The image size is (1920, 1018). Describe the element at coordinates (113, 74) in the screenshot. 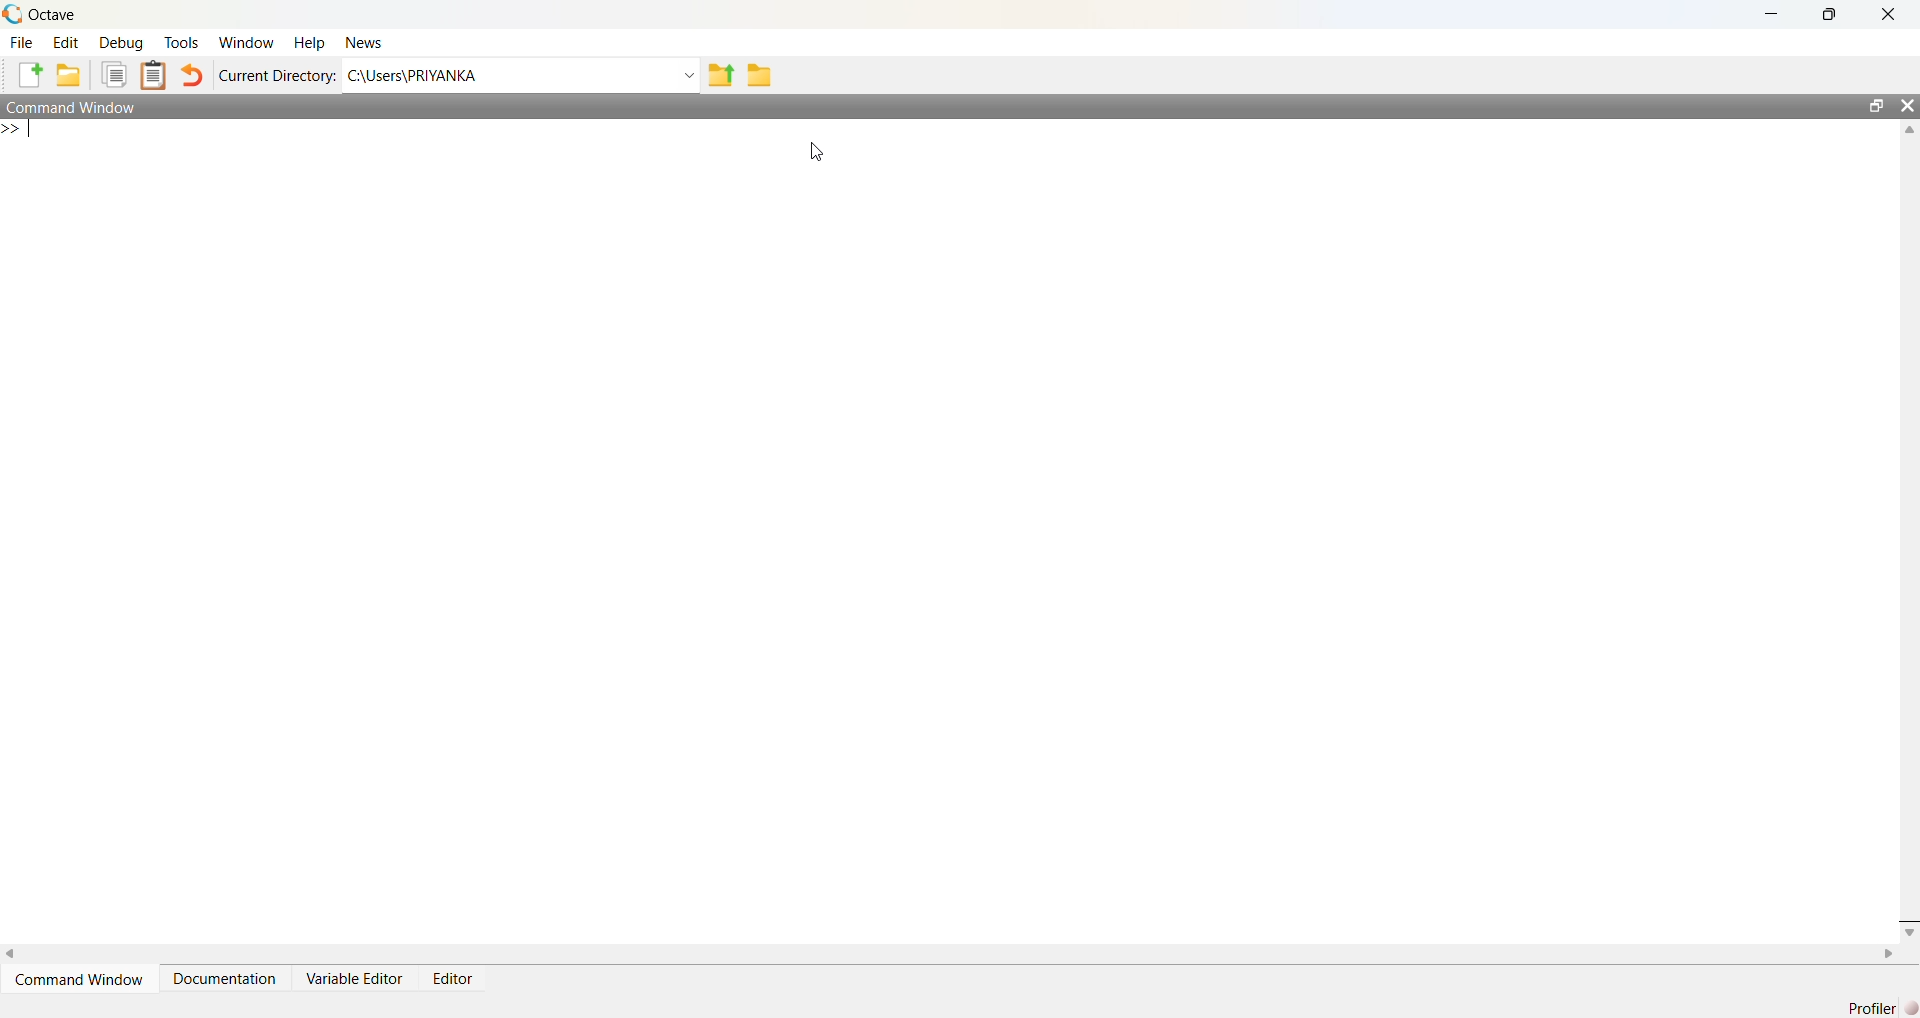

I see `Copy` at that location.